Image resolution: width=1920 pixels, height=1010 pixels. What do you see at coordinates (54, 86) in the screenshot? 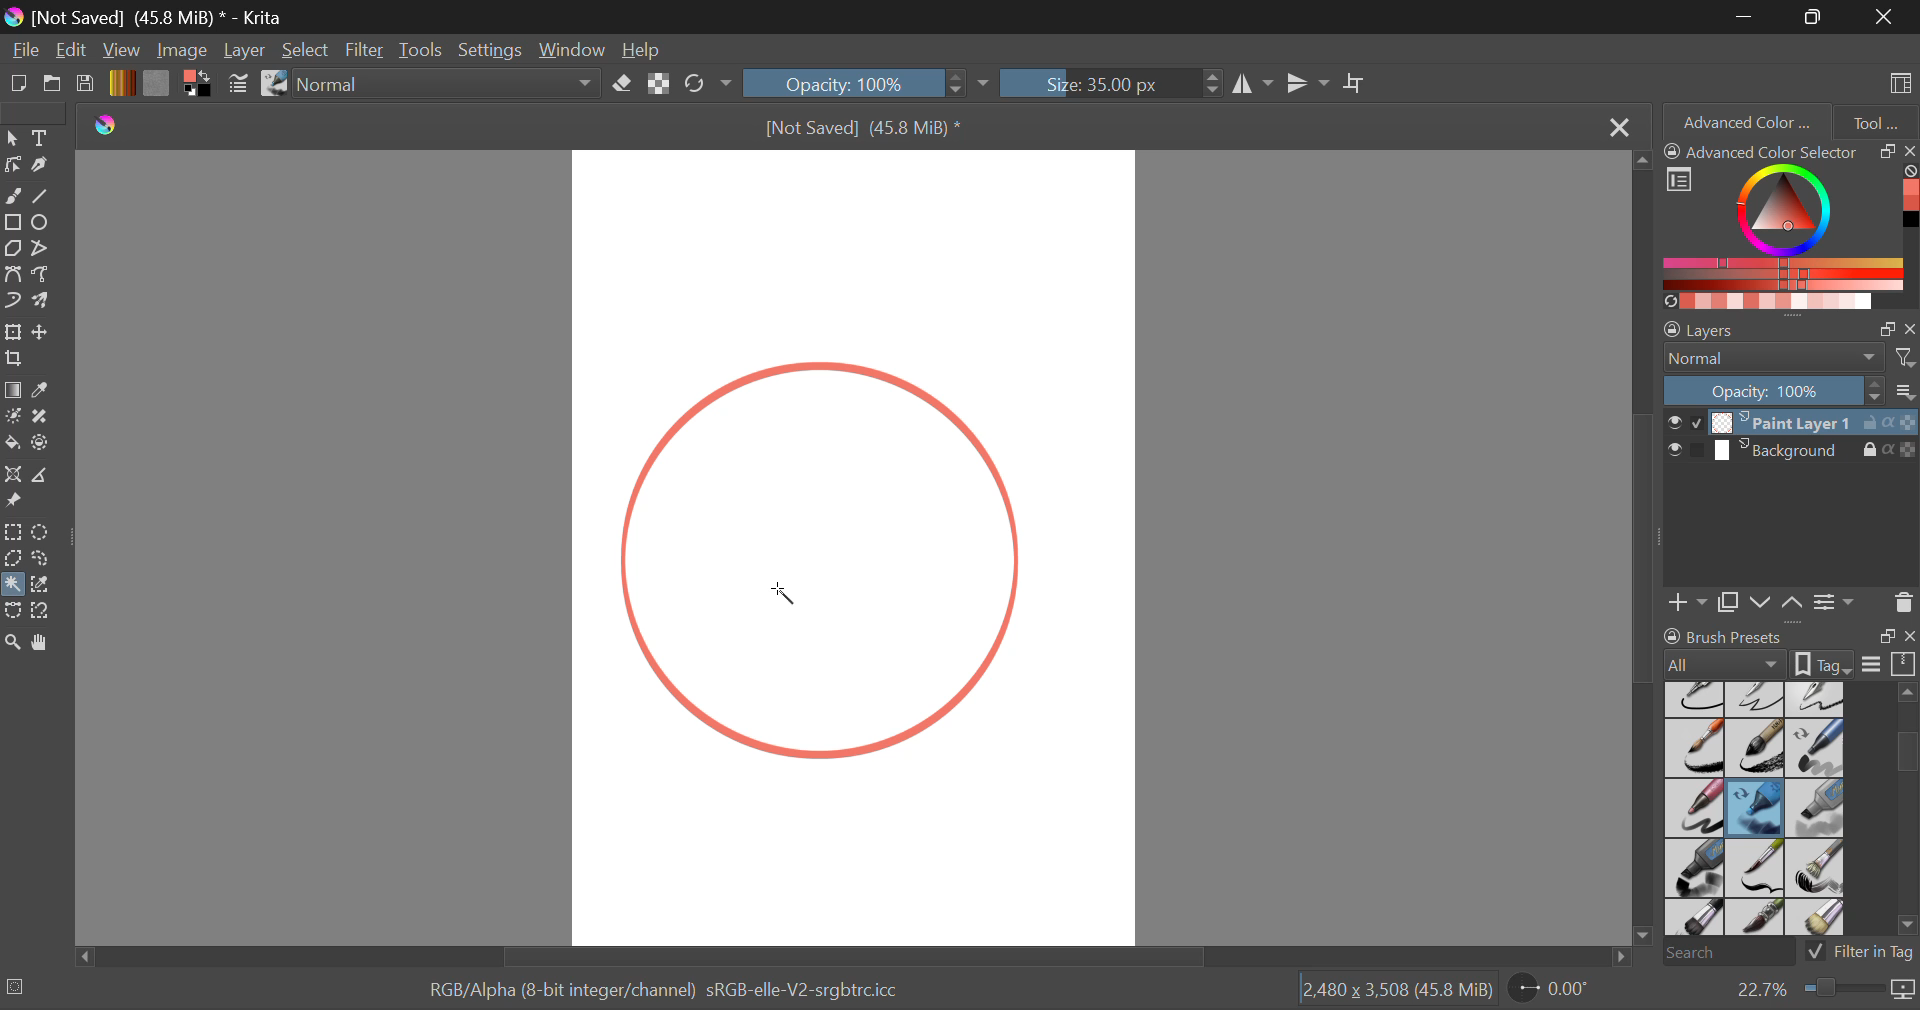
I see `Open` at bounding box center [54, 86].